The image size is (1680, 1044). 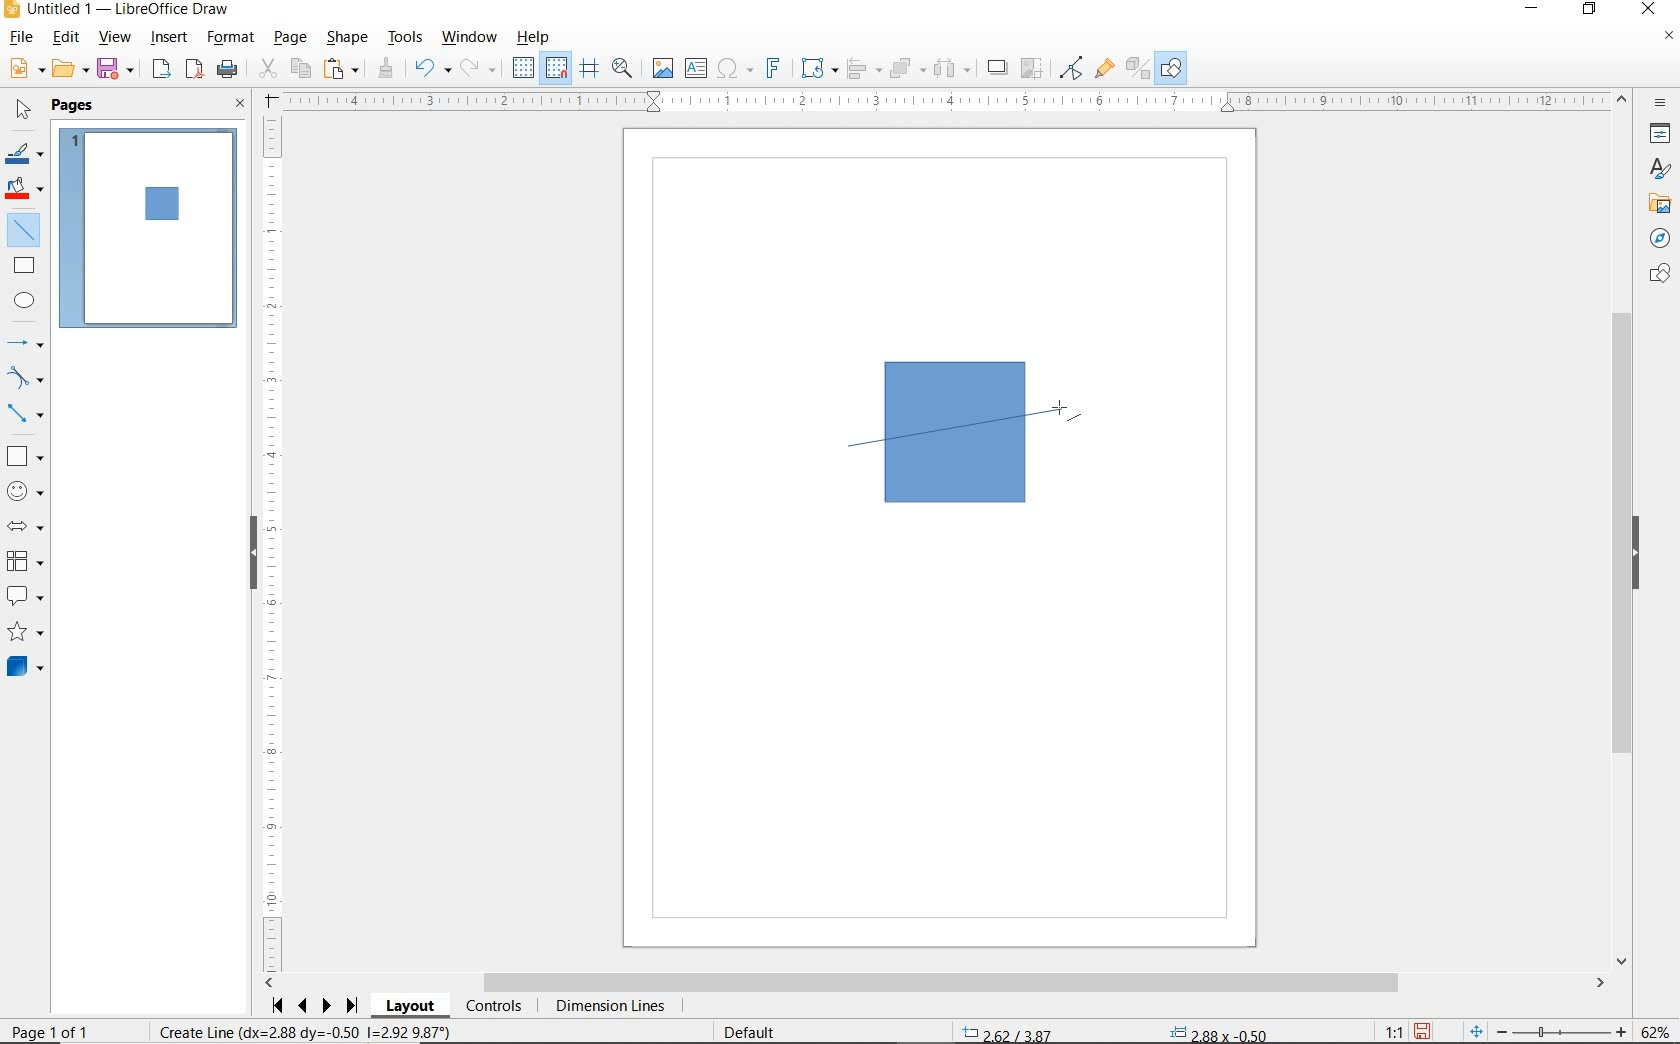 What do you see at coordinates (433, 70) in the screenshot?
I see `UNDO` at bounding box center [433, 70].